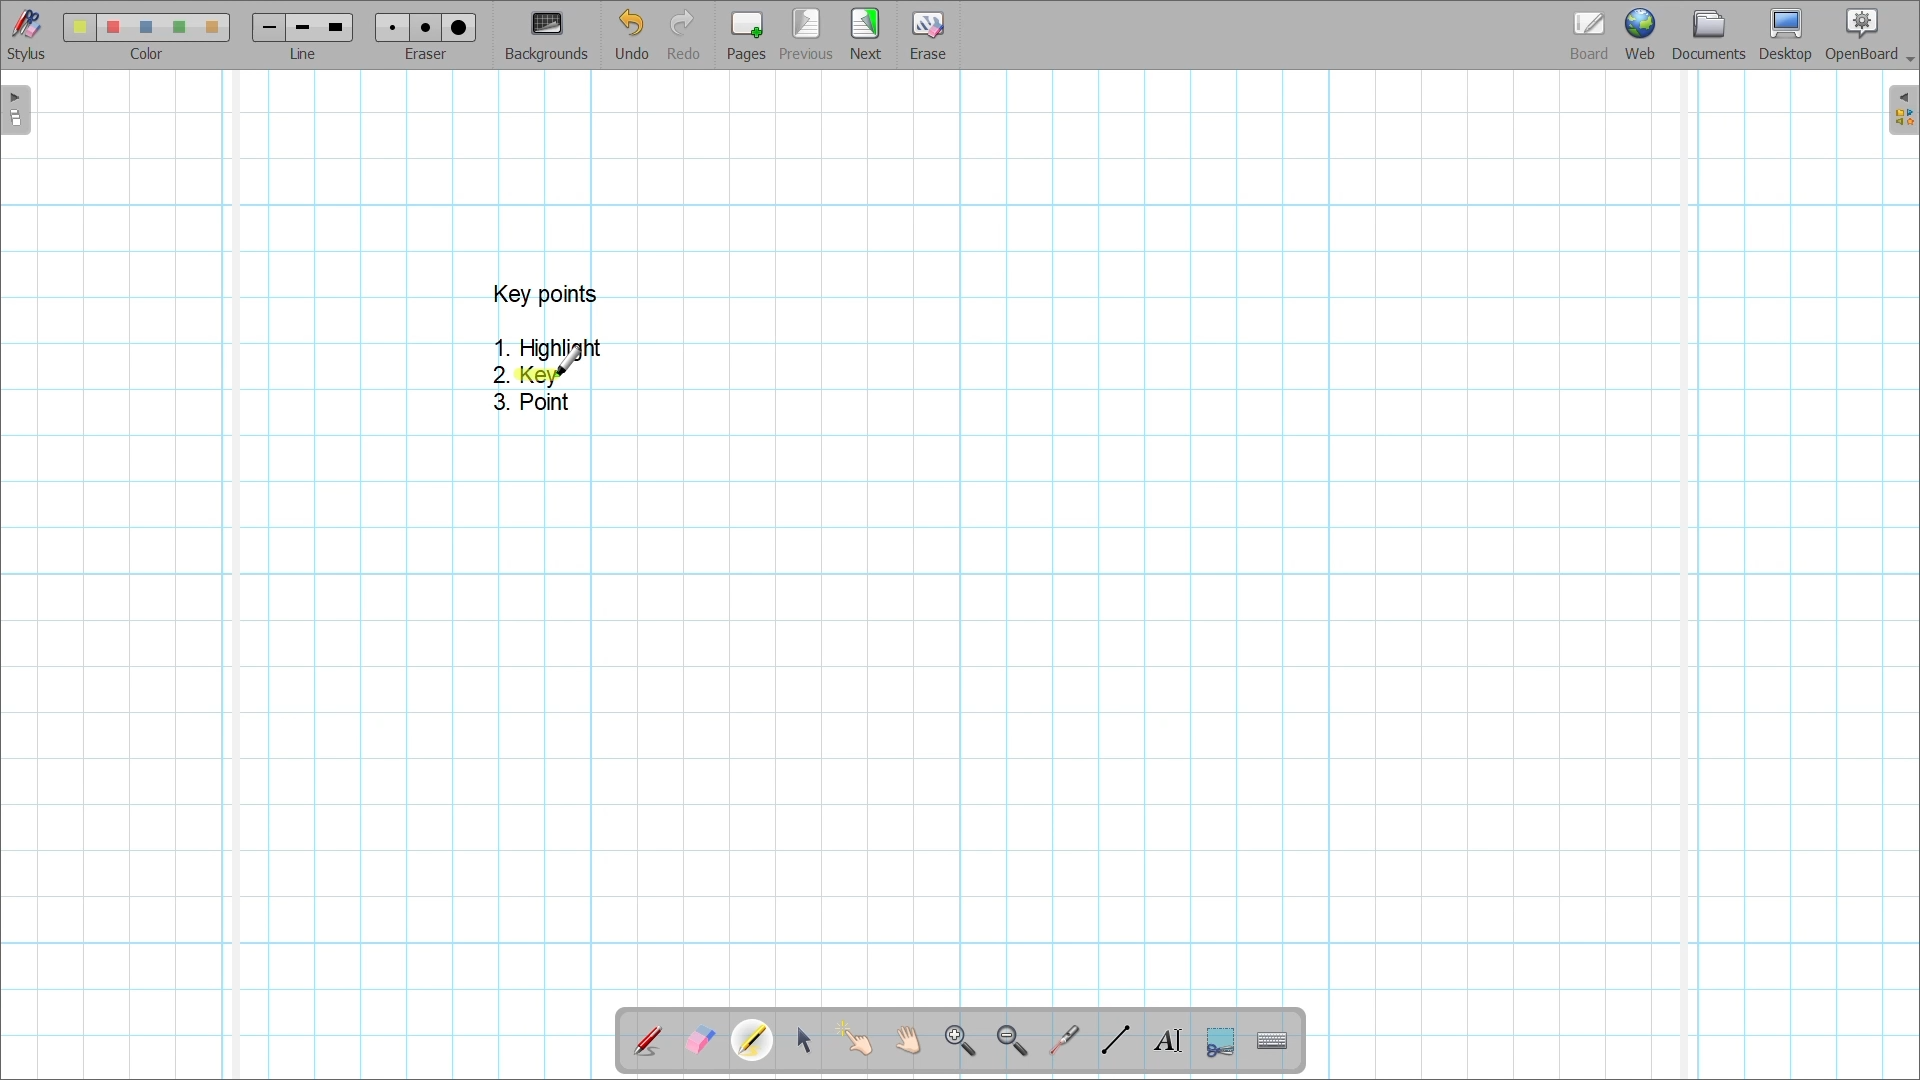 The width and height of the screenshot is (1920, 1080). I want to click on color 2, so click(112, 28).